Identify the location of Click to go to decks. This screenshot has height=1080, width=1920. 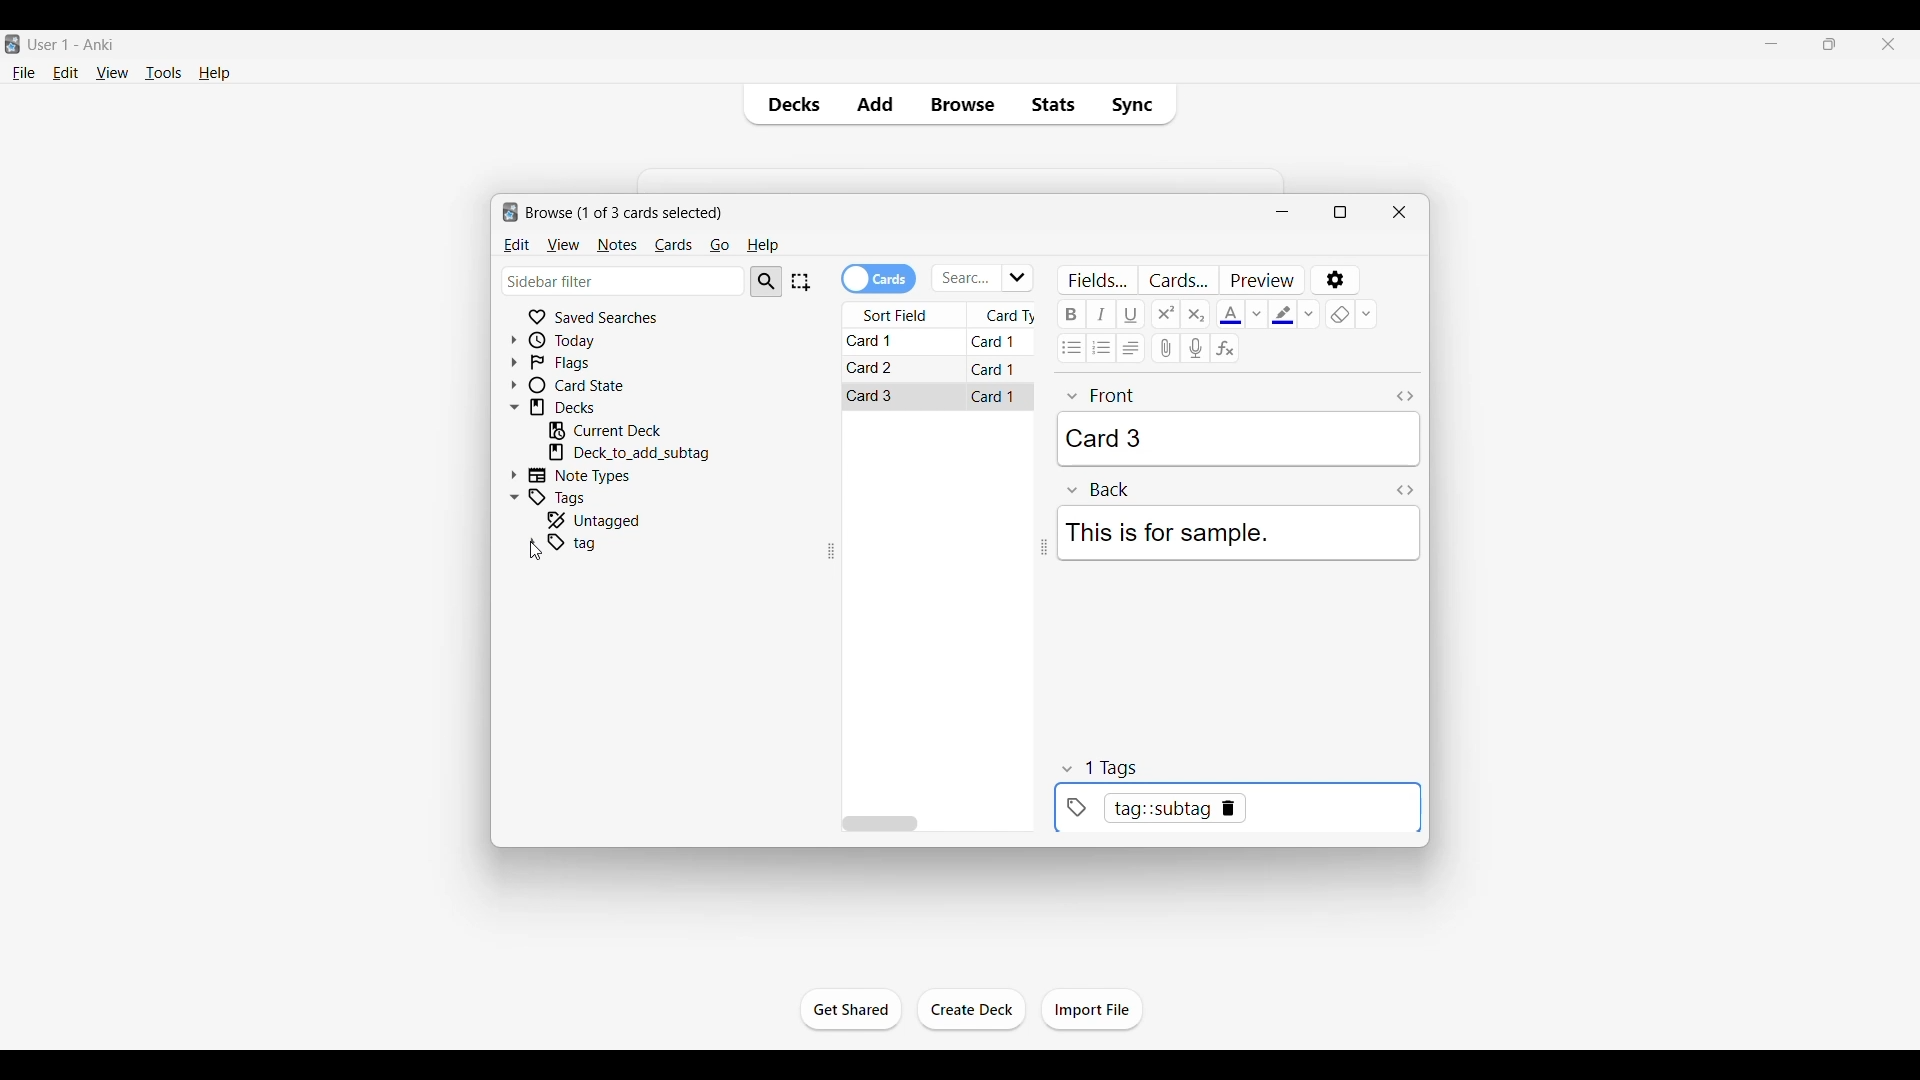
(593, 407).